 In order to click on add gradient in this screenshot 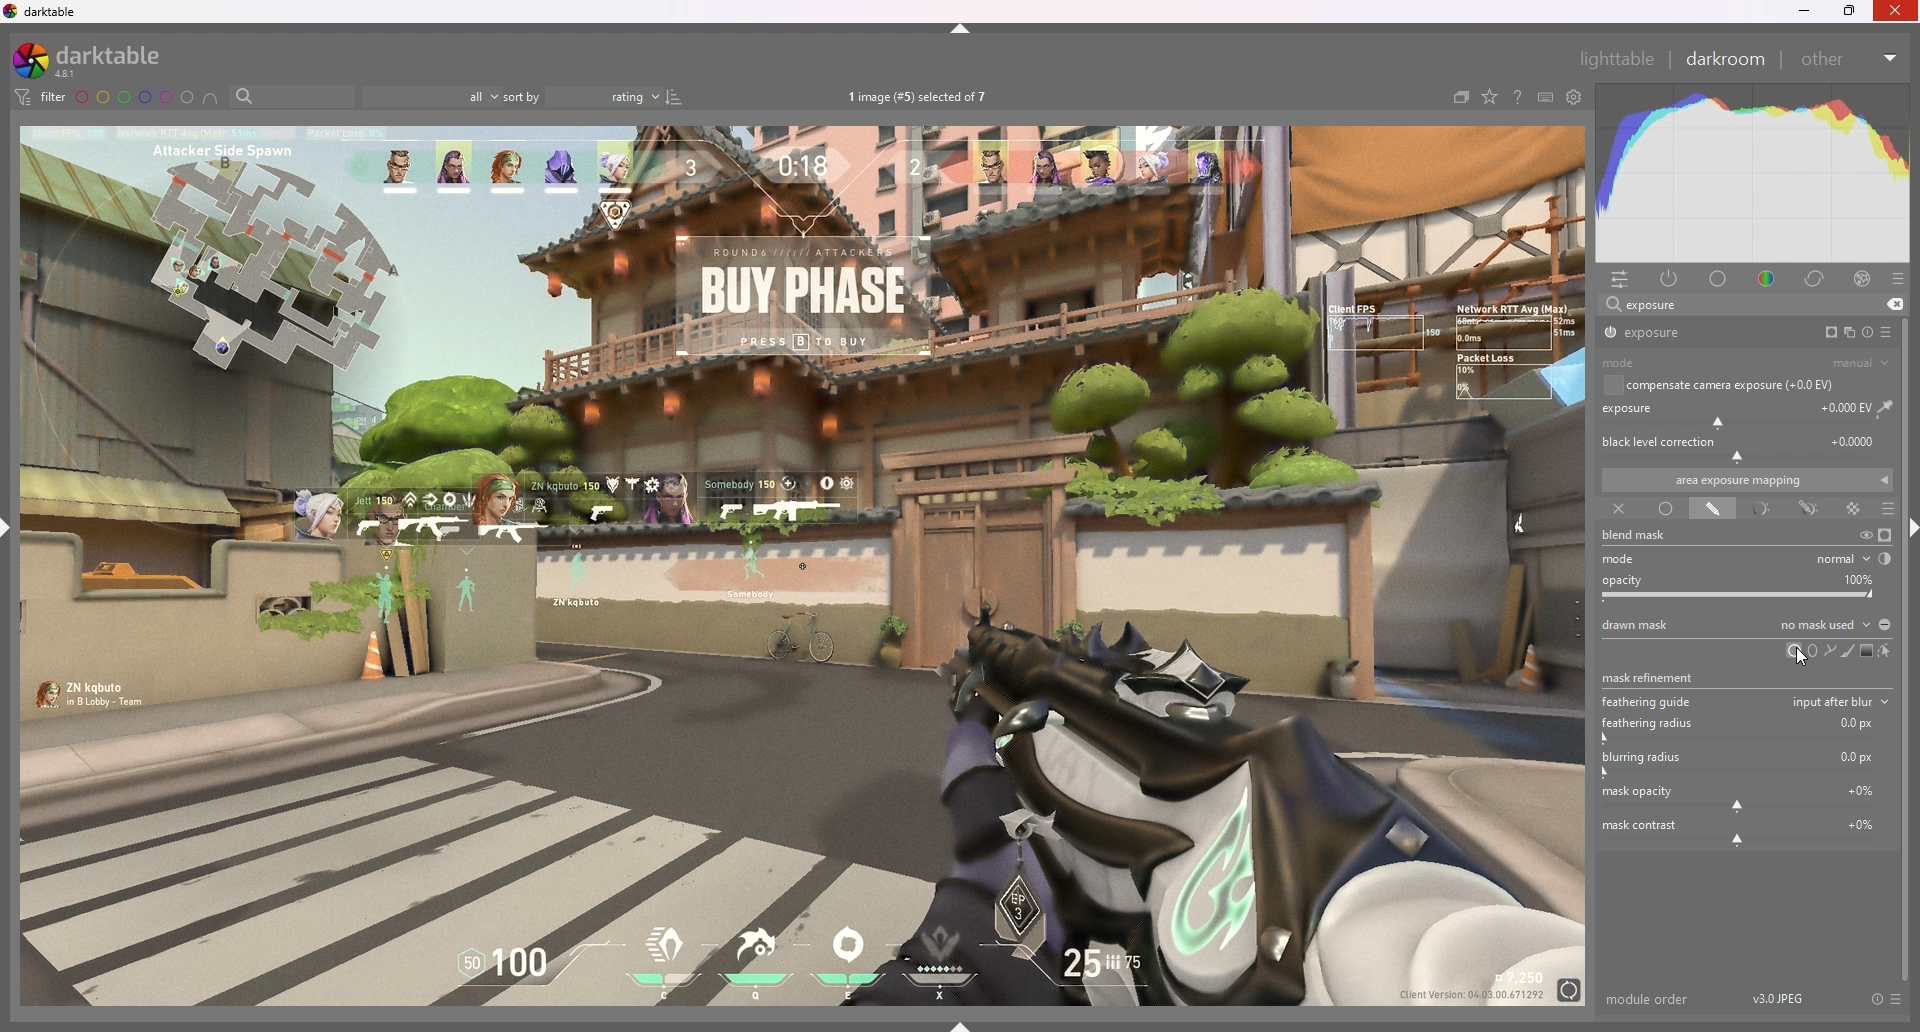, I will do `click(1865, 650)`.